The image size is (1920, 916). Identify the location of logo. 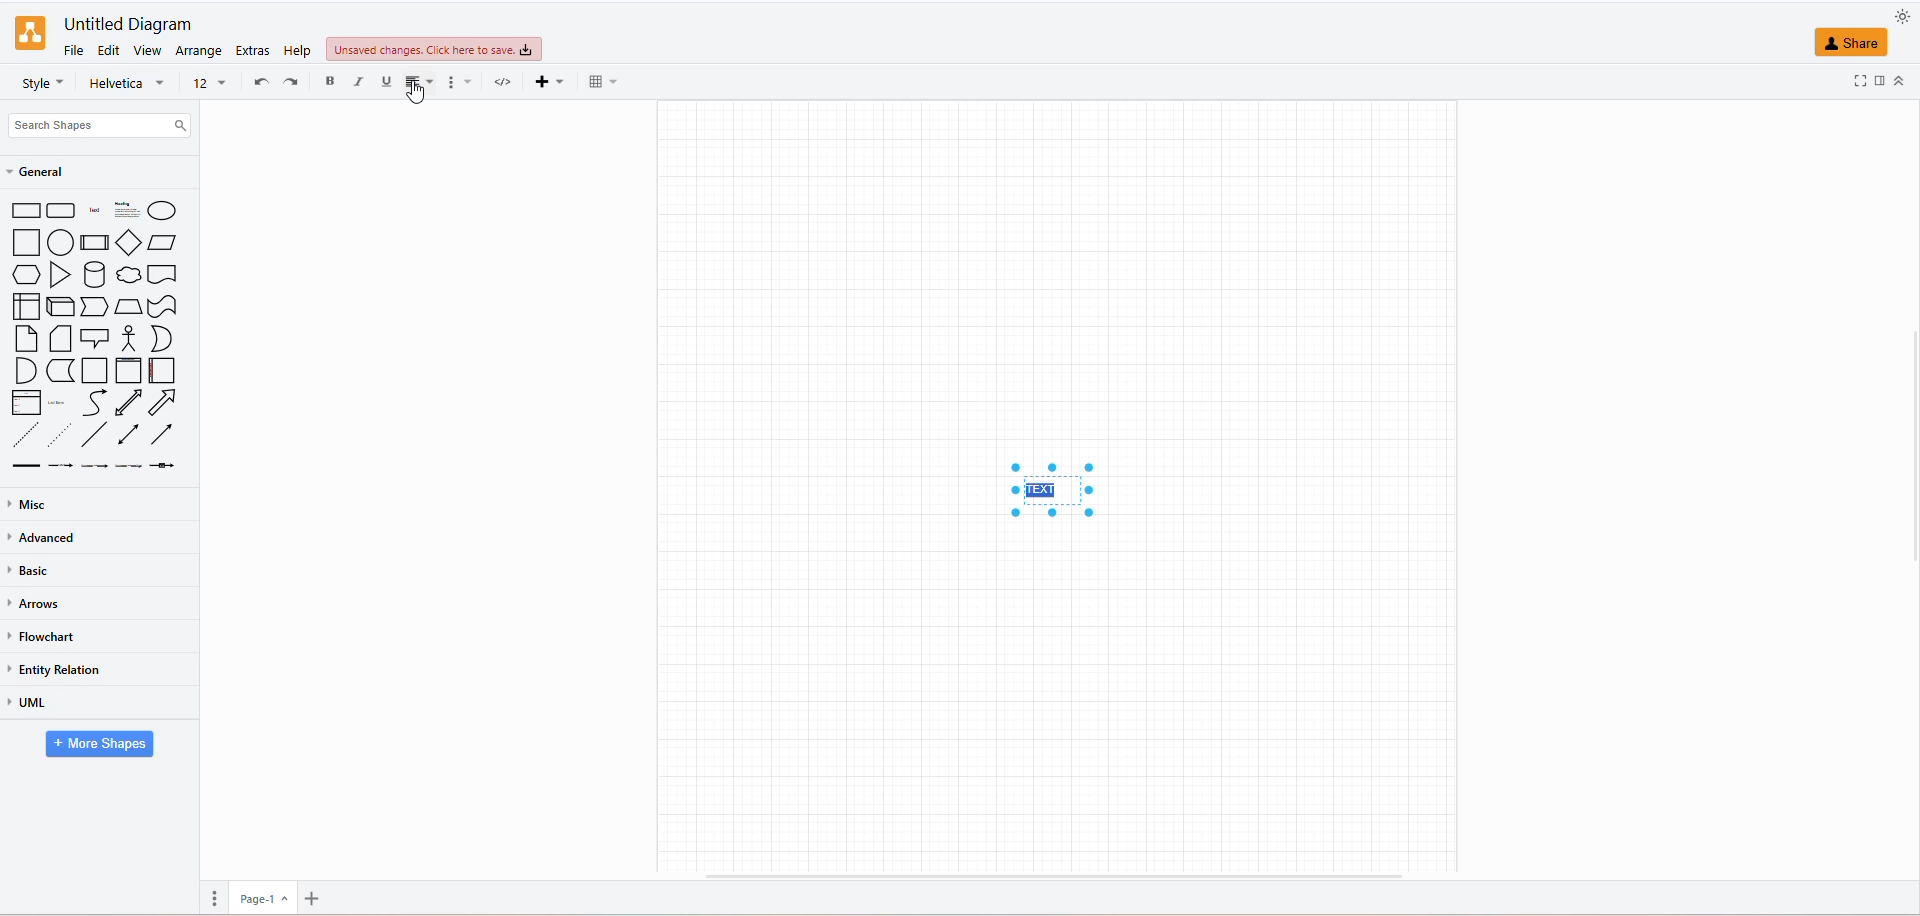
(28, 33).